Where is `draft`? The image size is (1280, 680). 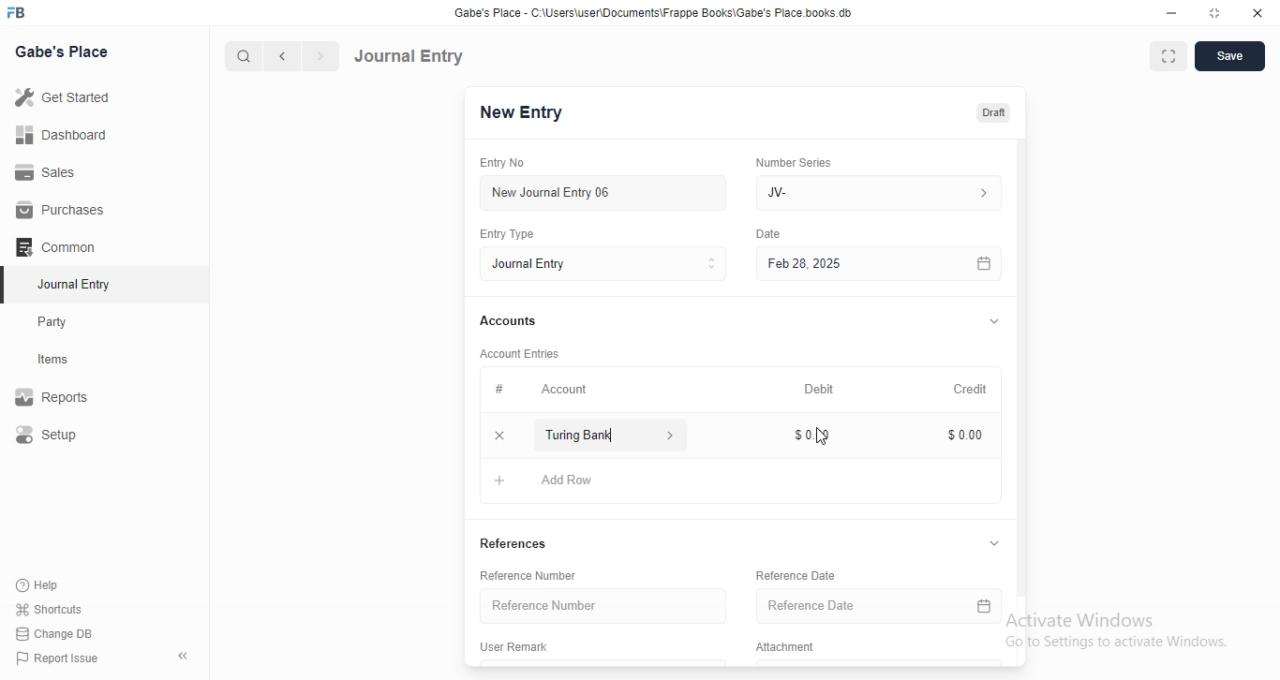
draft is located at coordinates (993, 114).